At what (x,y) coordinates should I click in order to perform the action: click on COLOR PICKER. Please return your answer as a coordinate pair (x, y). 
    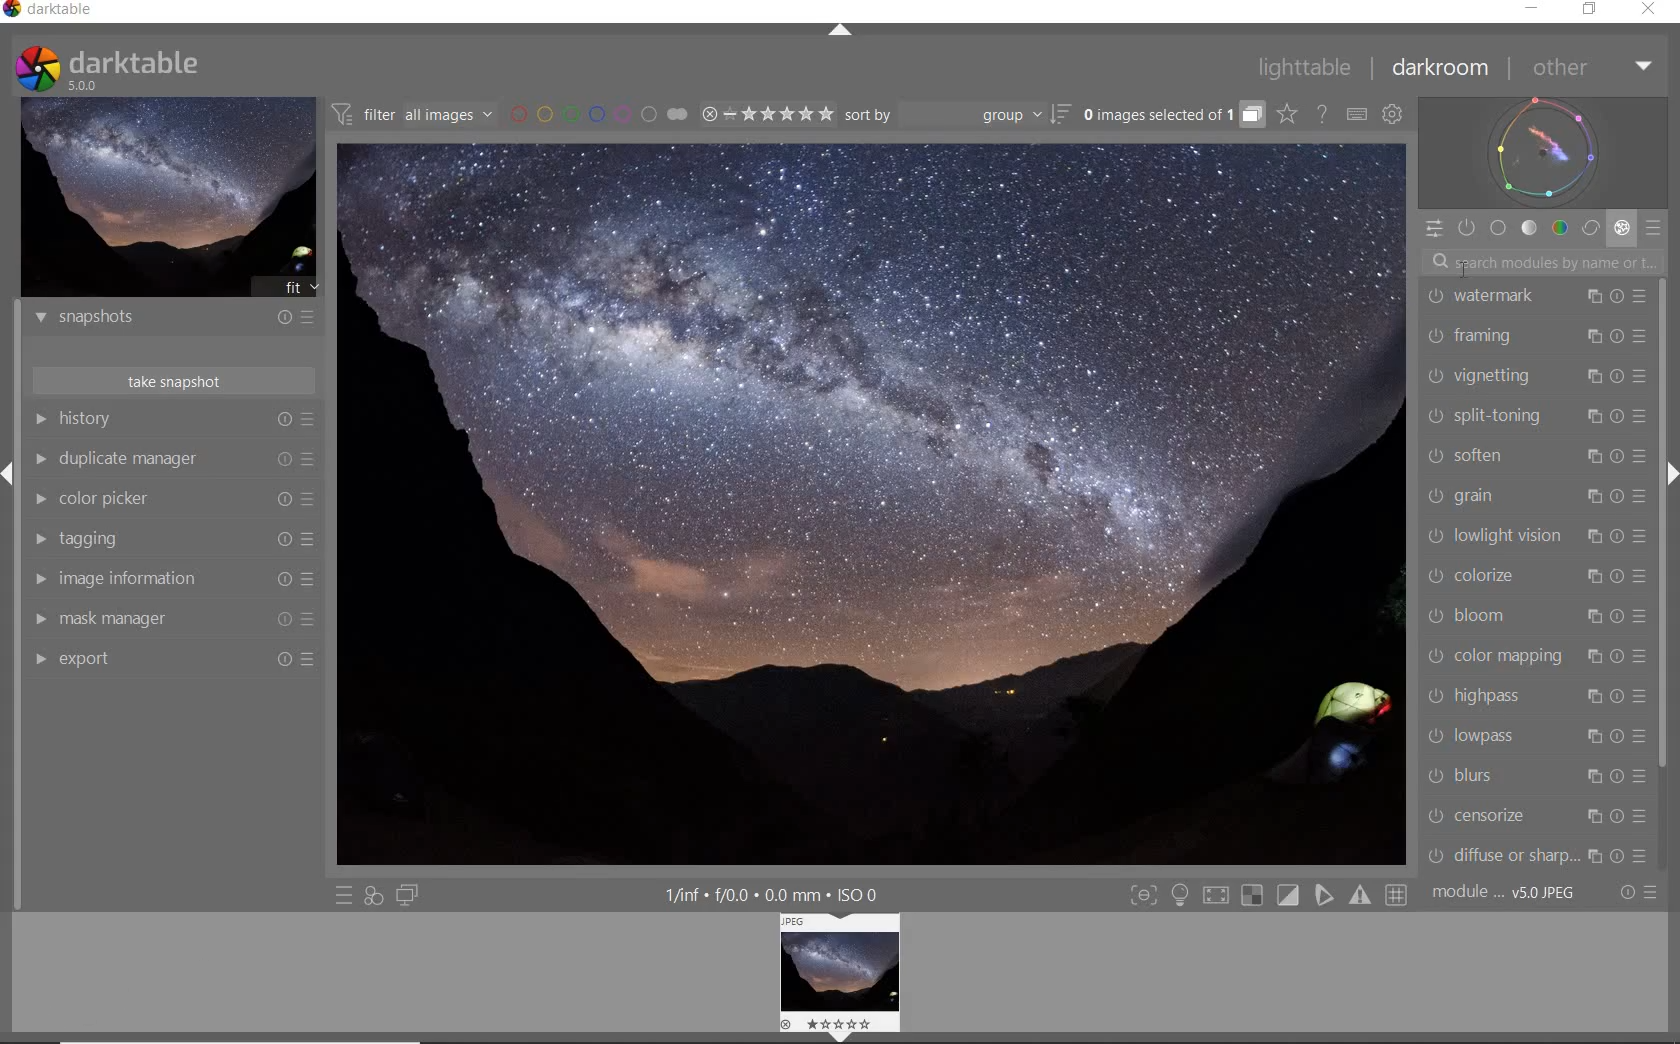
    Looking at the image, I should click on (38, 497).